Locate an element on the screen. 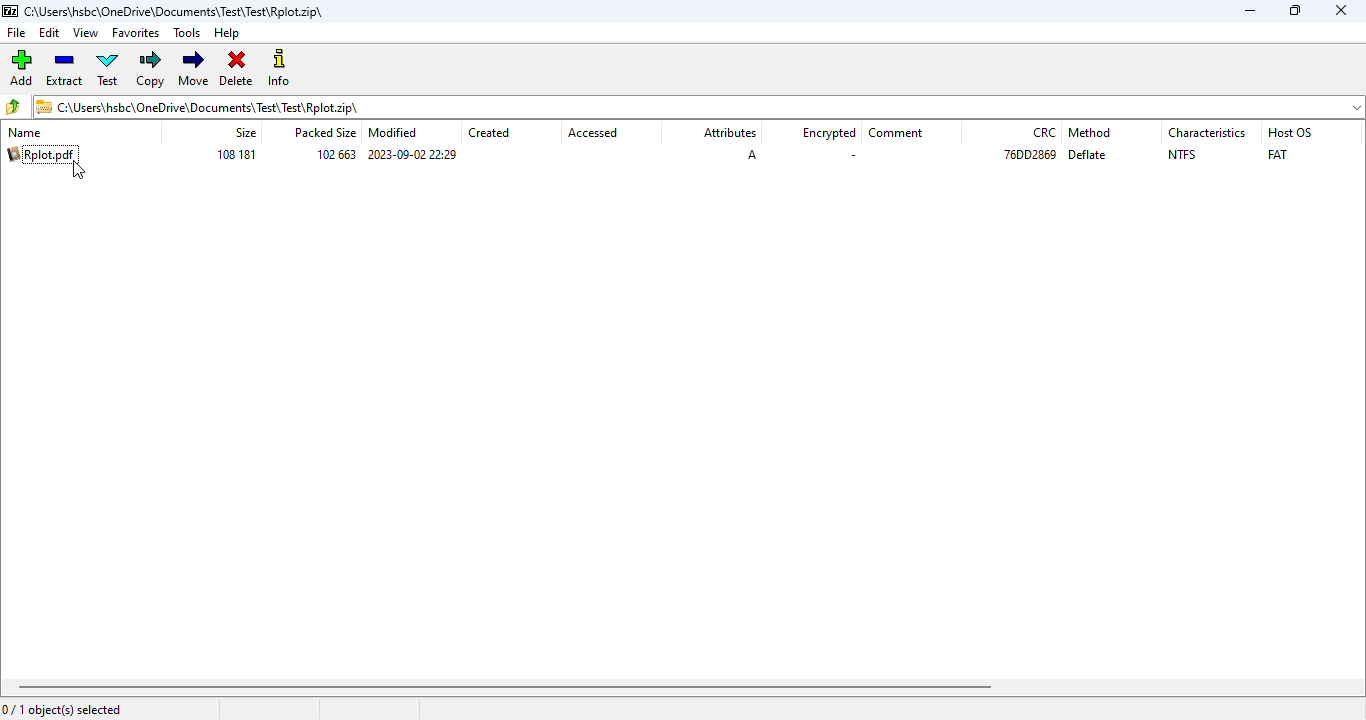 The height and width of the screenshot is (720, 1366). size is located at coordinates (245, 133).